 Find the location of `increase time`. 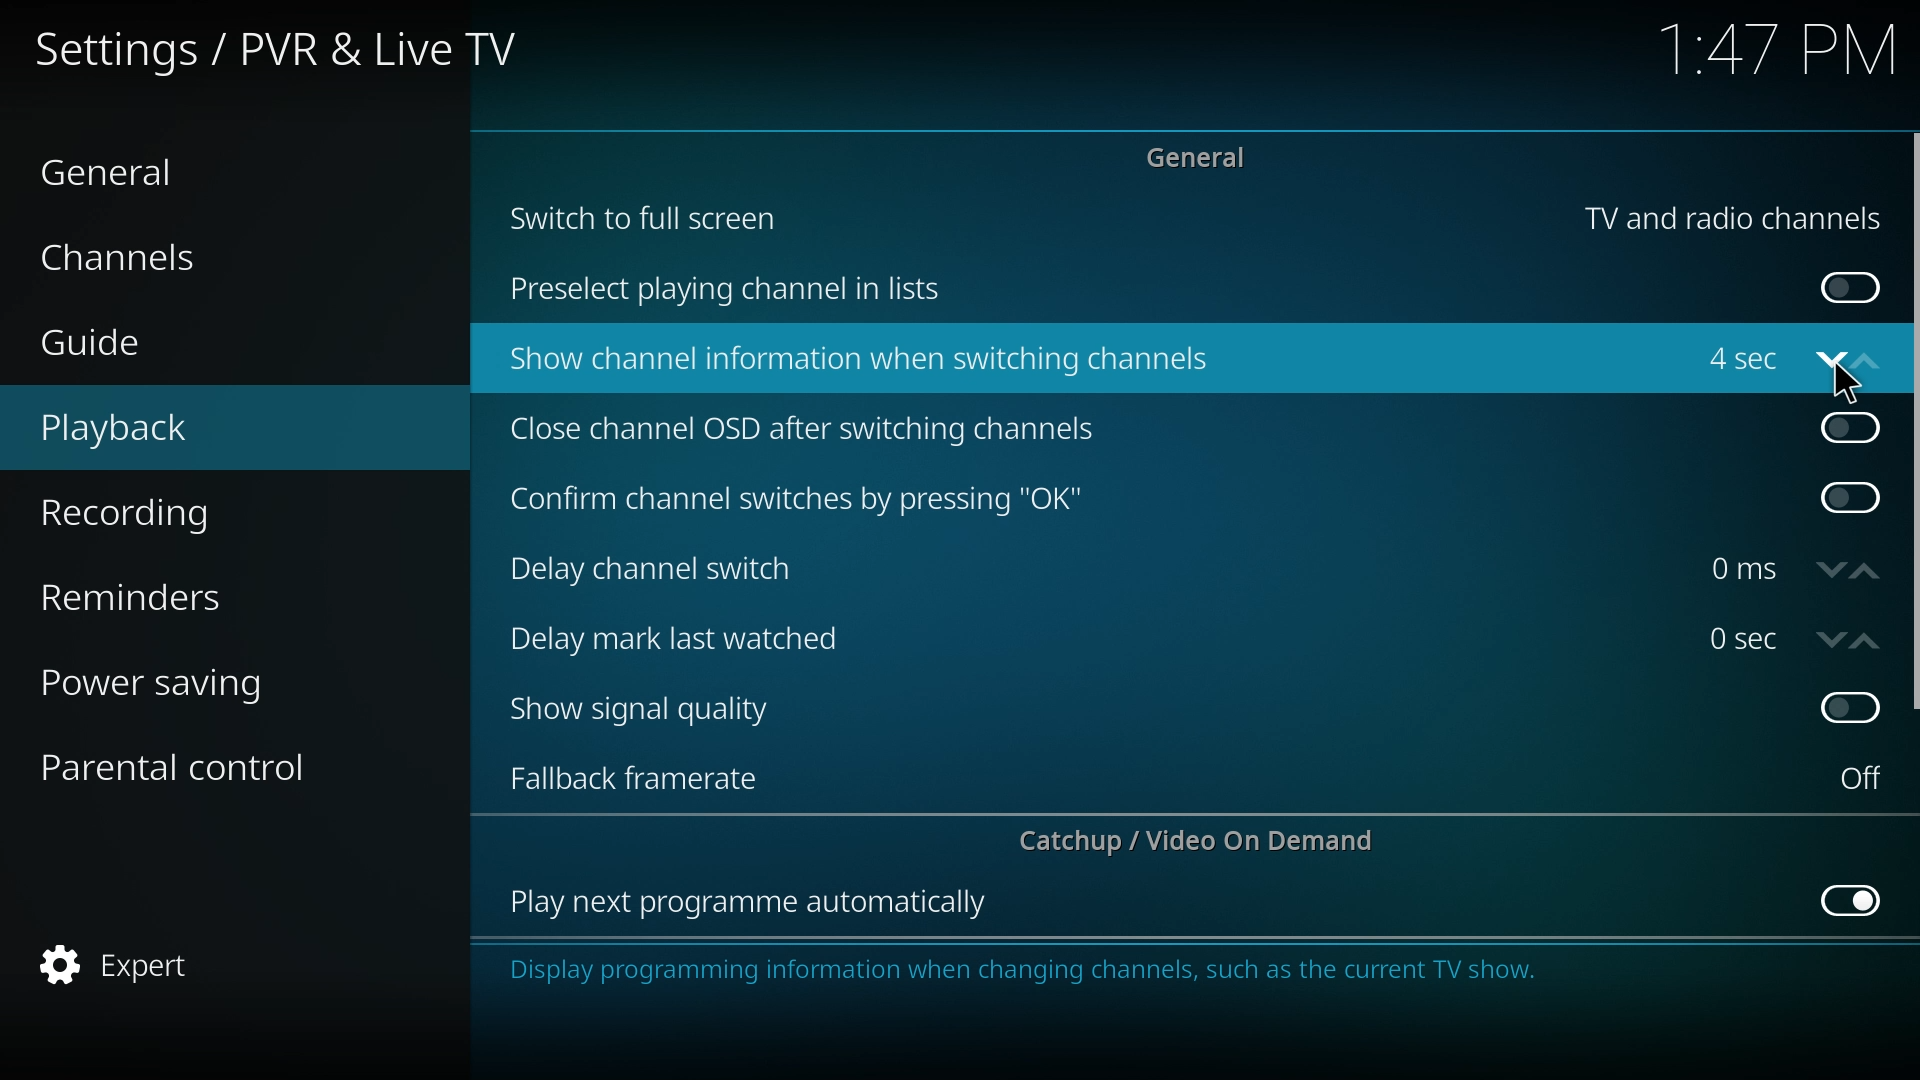

increase time is located at coordinates (1865, 361).